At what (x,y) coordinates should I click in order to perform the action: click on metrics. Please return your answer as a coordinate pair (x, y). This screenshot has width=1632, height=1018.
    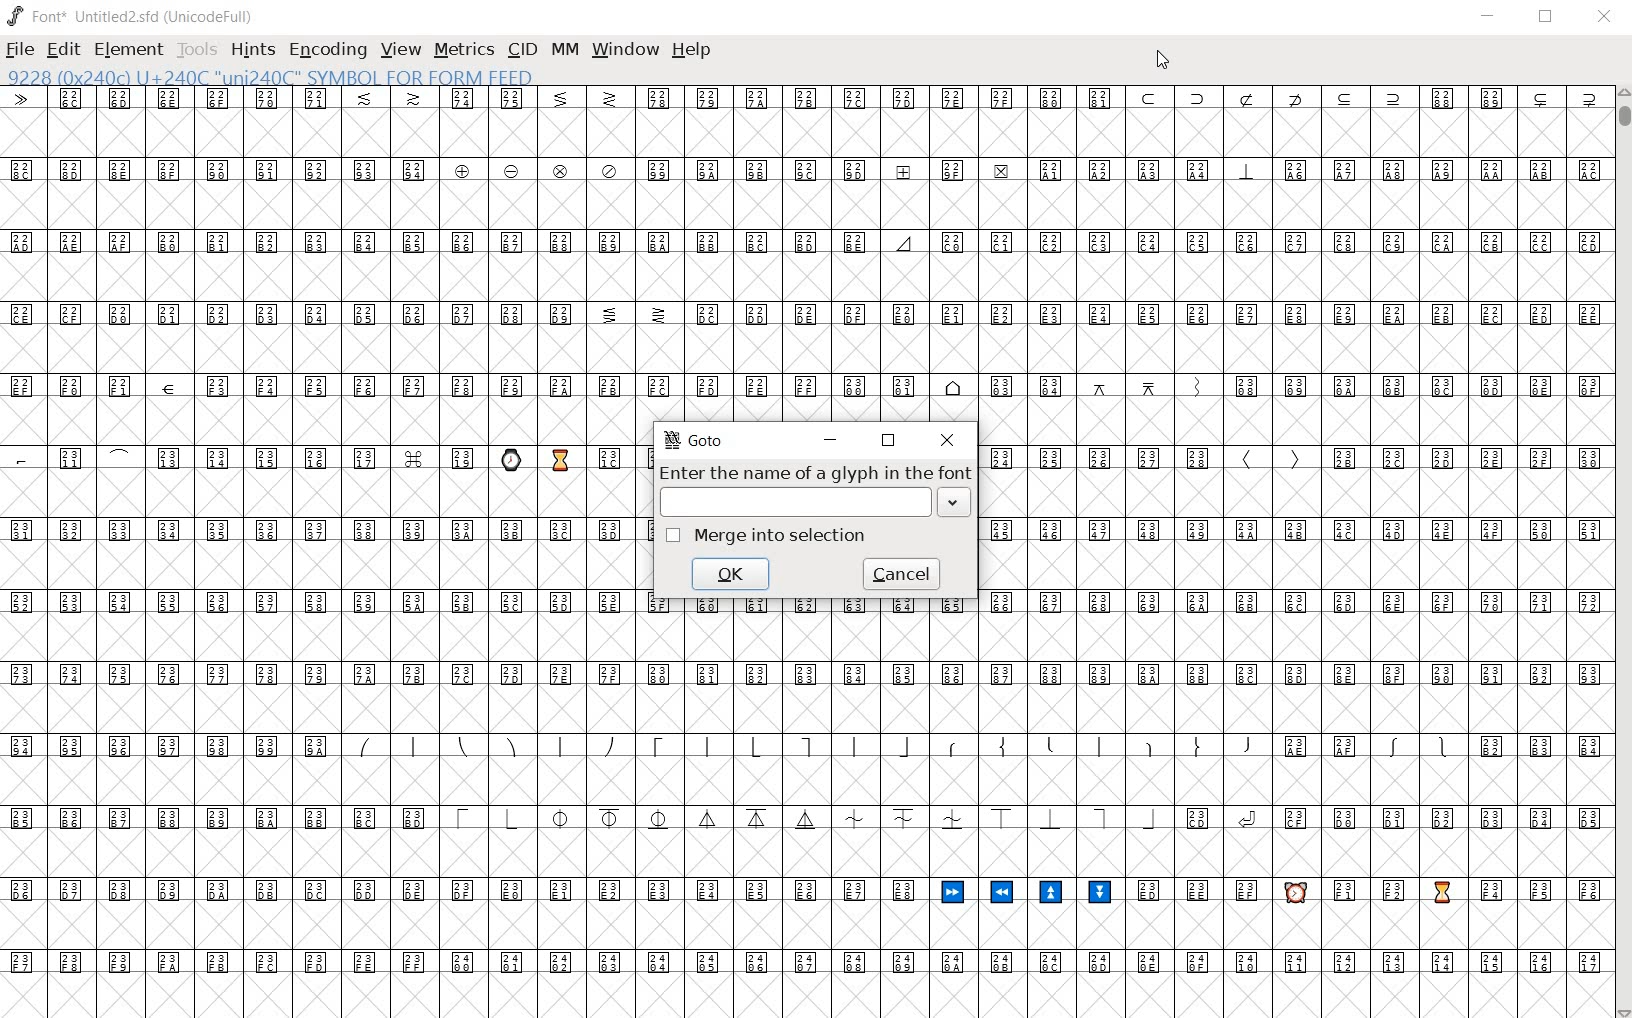
    Looking at the image, I should click on (463, 51).